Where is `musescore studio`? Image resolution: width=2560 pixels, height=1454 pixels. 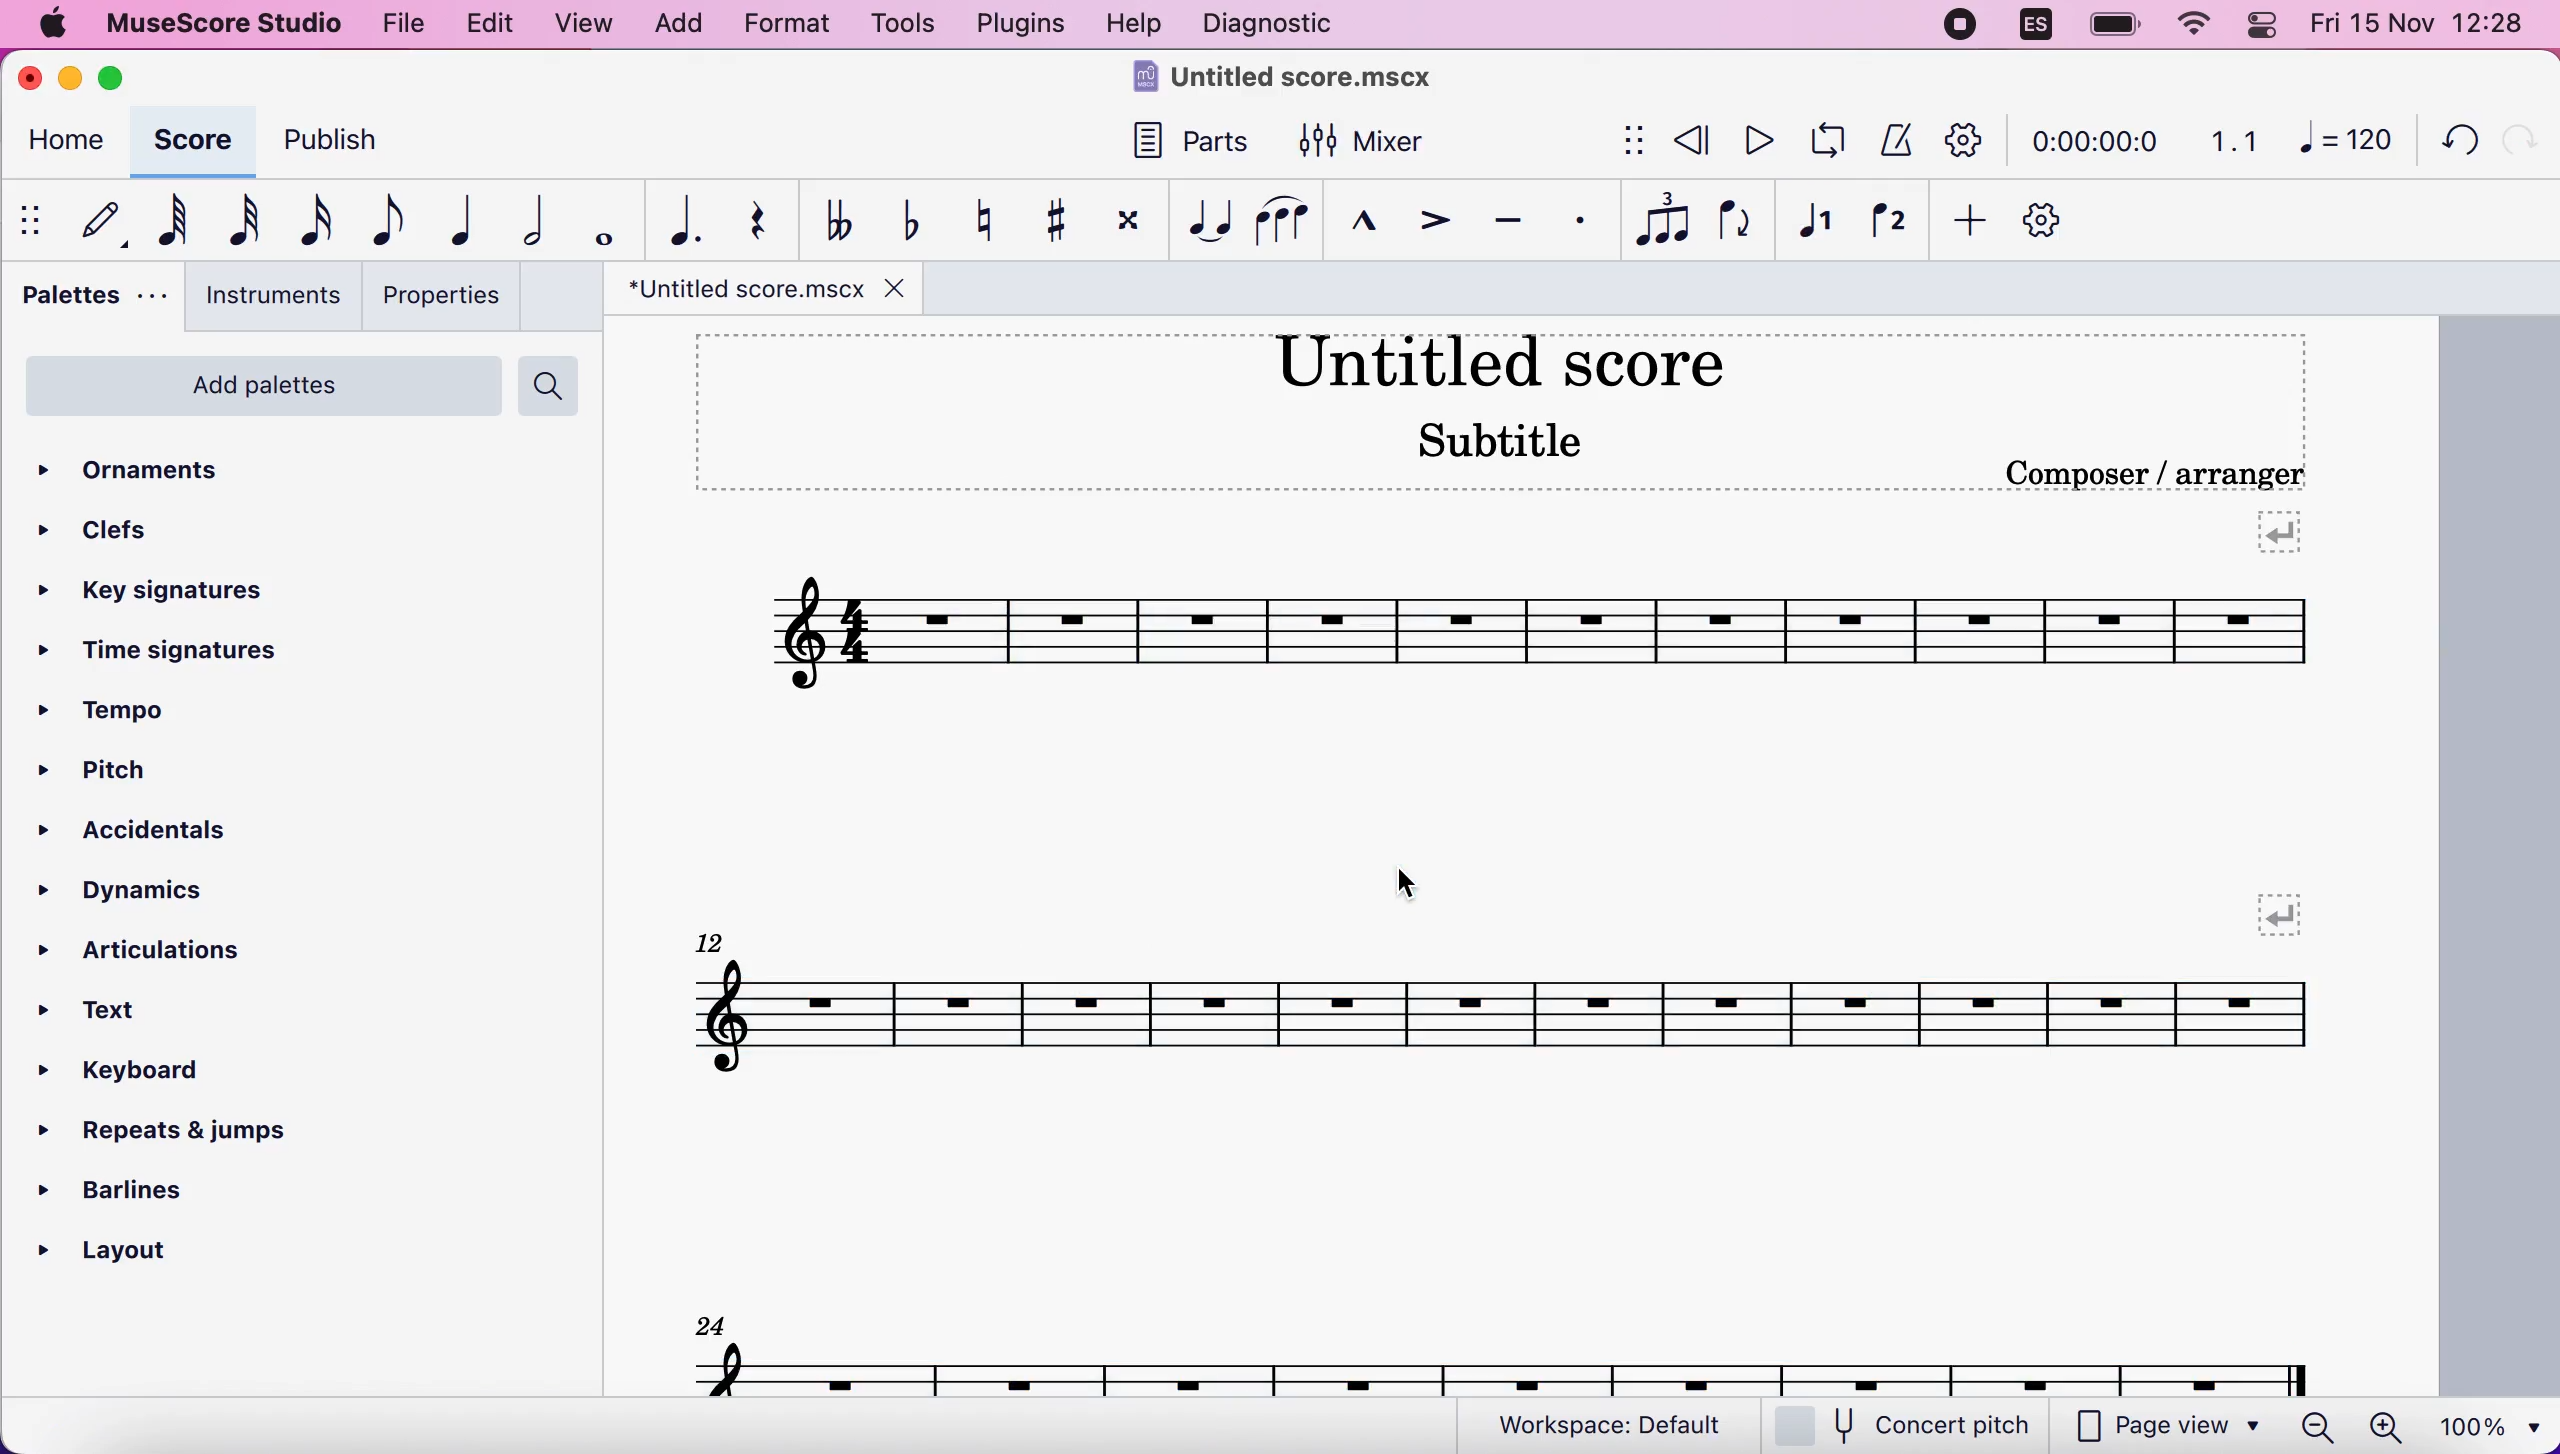
musescore studio is located at coordinates (219, 24).